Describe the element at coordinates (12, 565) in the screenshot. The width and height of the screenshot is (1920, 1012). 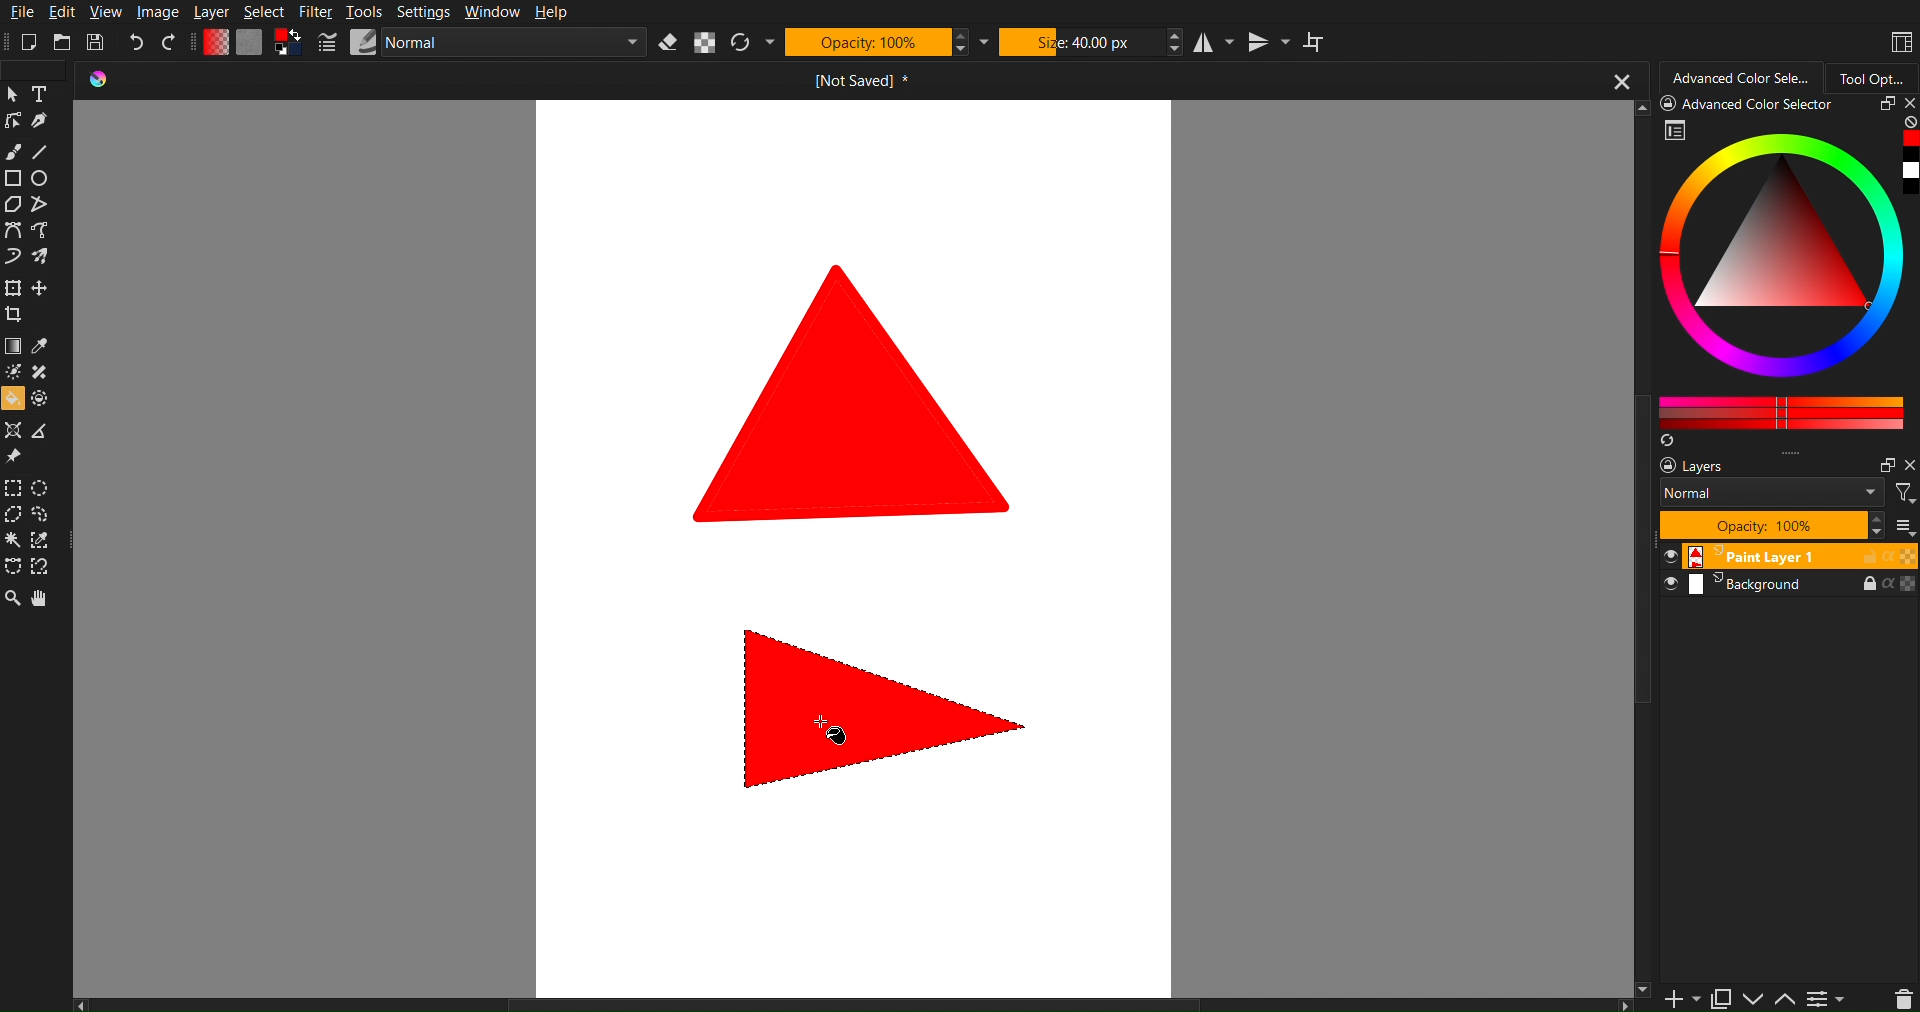
I see `selection free shape` at that location.